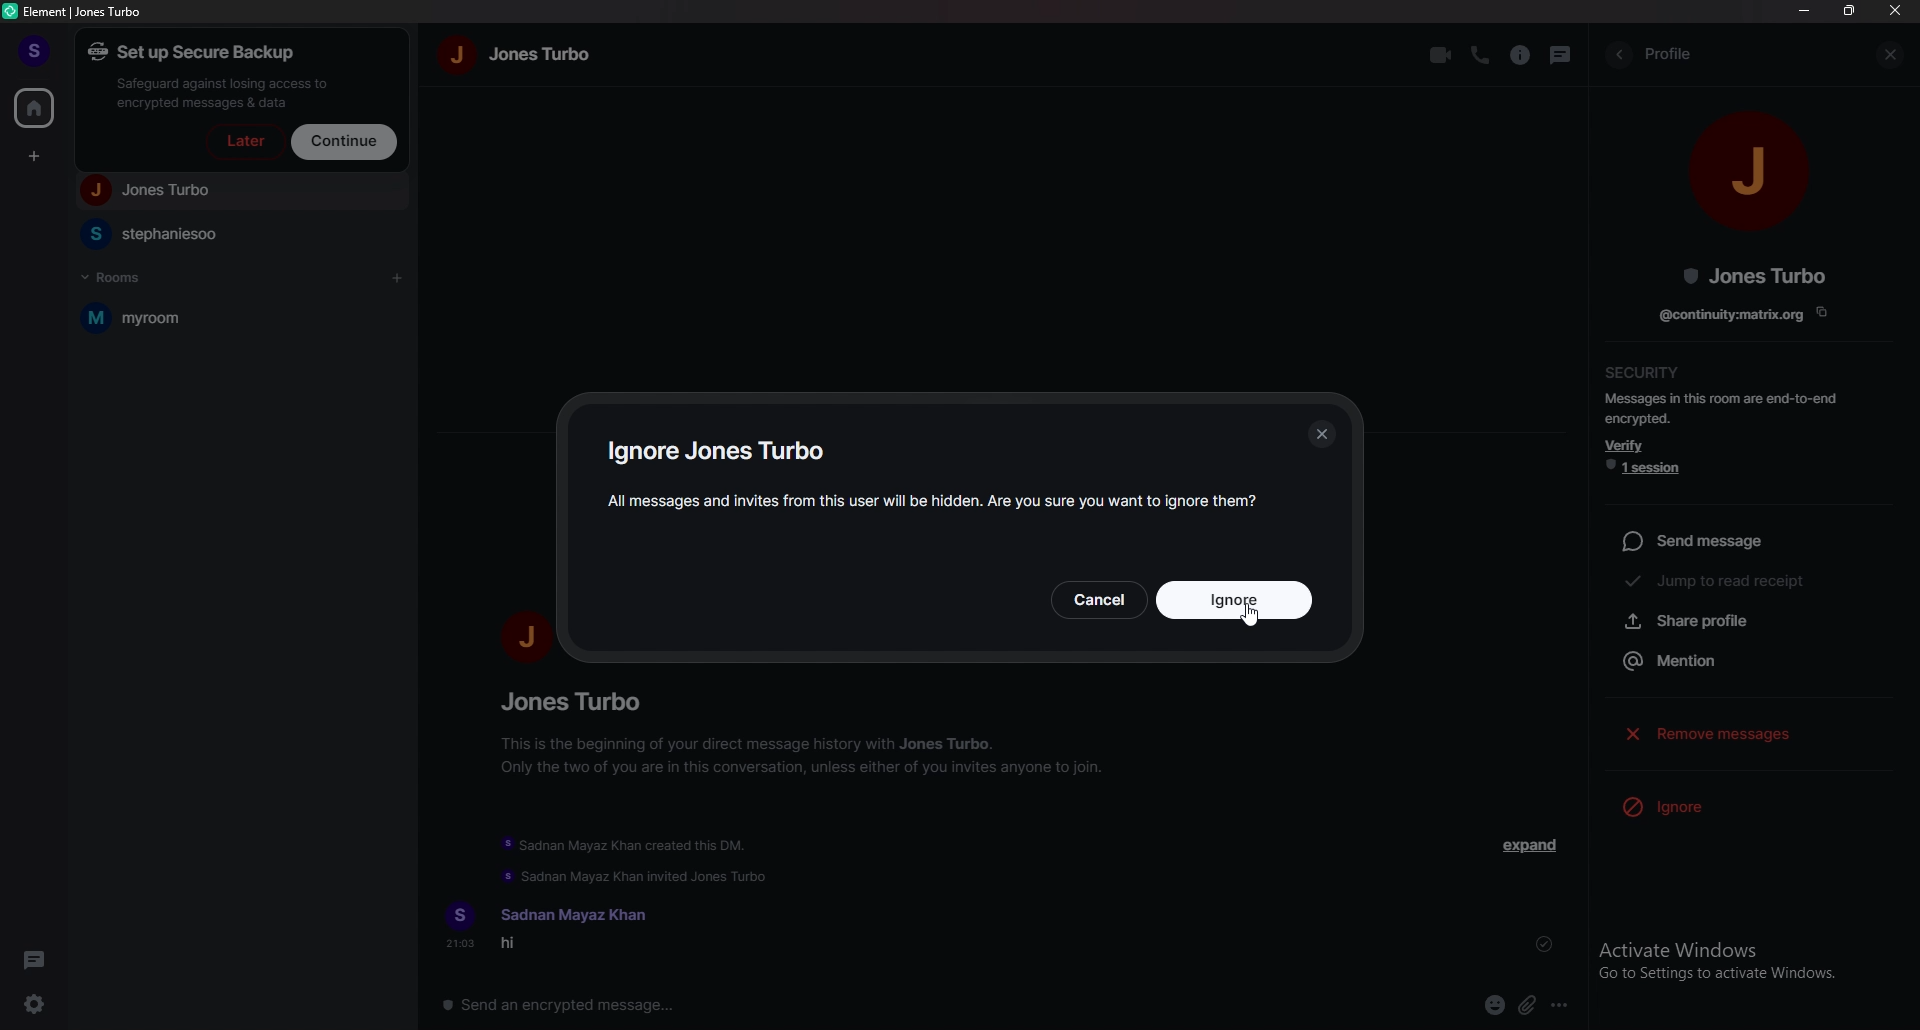 The image size is (1920, 1030). I want to click on cancel, so click(1095, 601).